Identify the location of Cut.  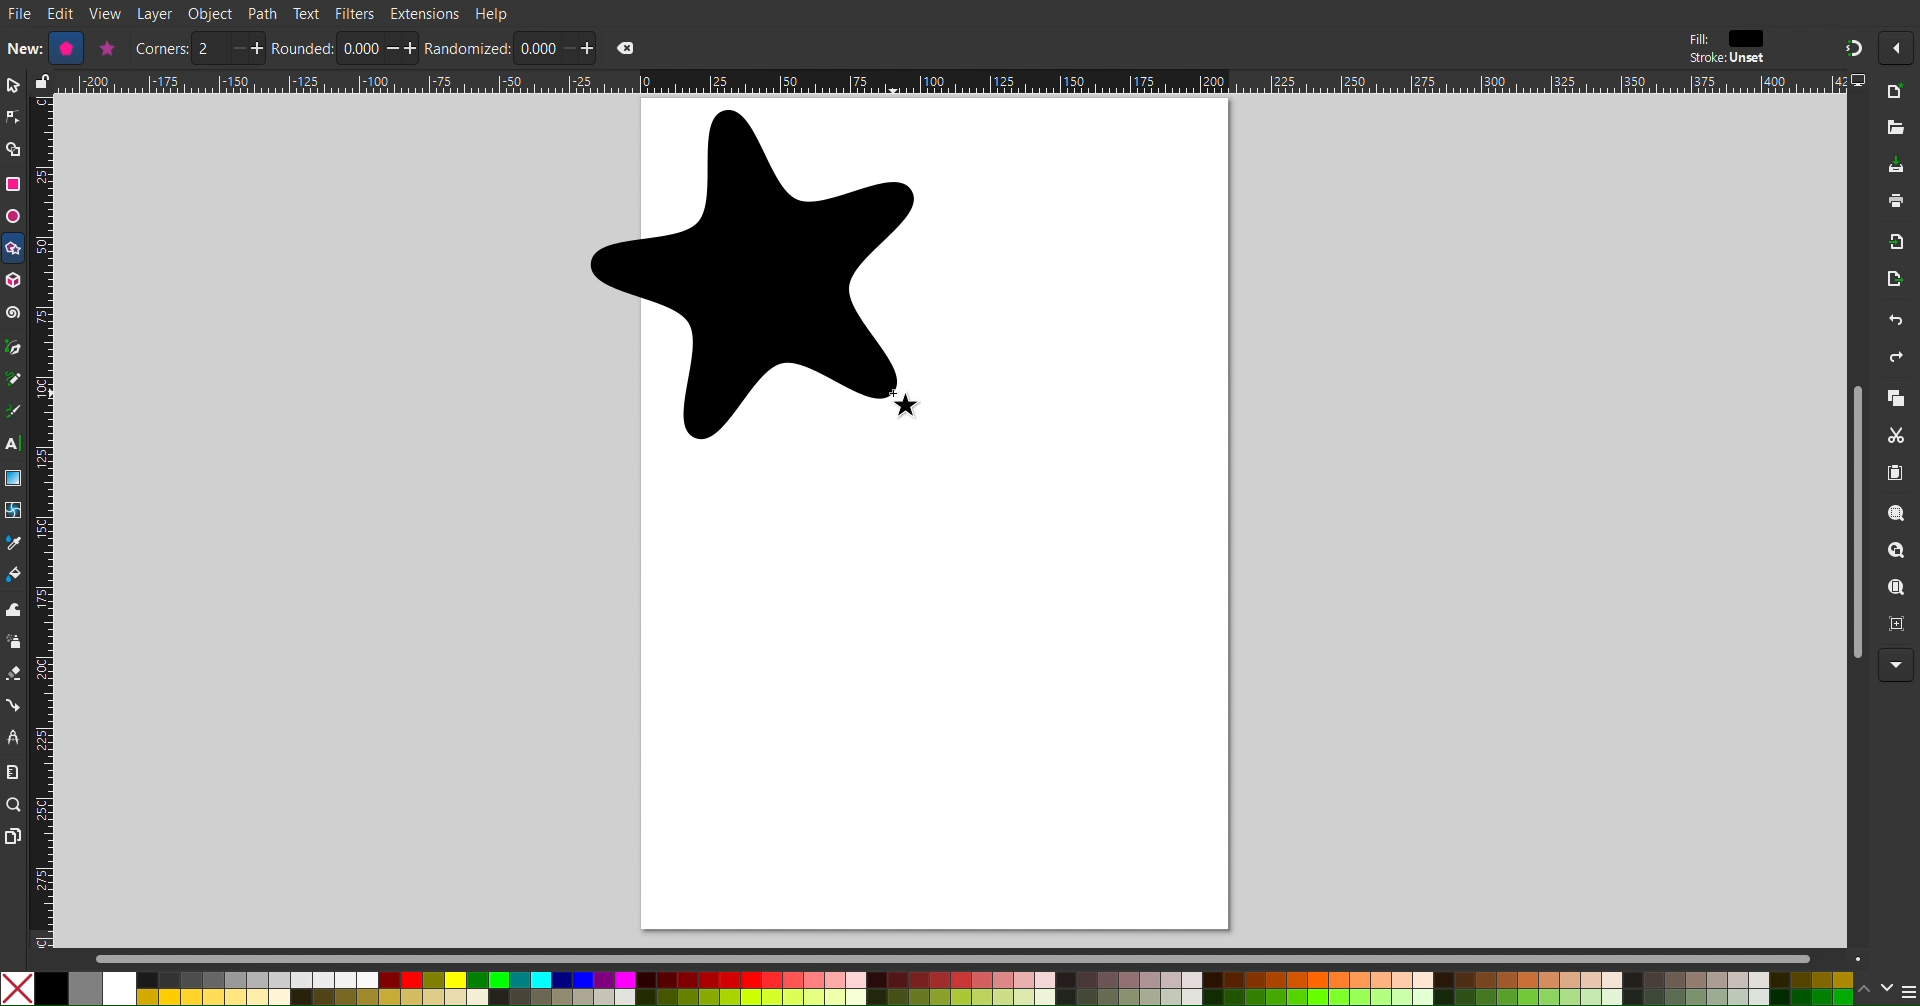
(1900, 437).